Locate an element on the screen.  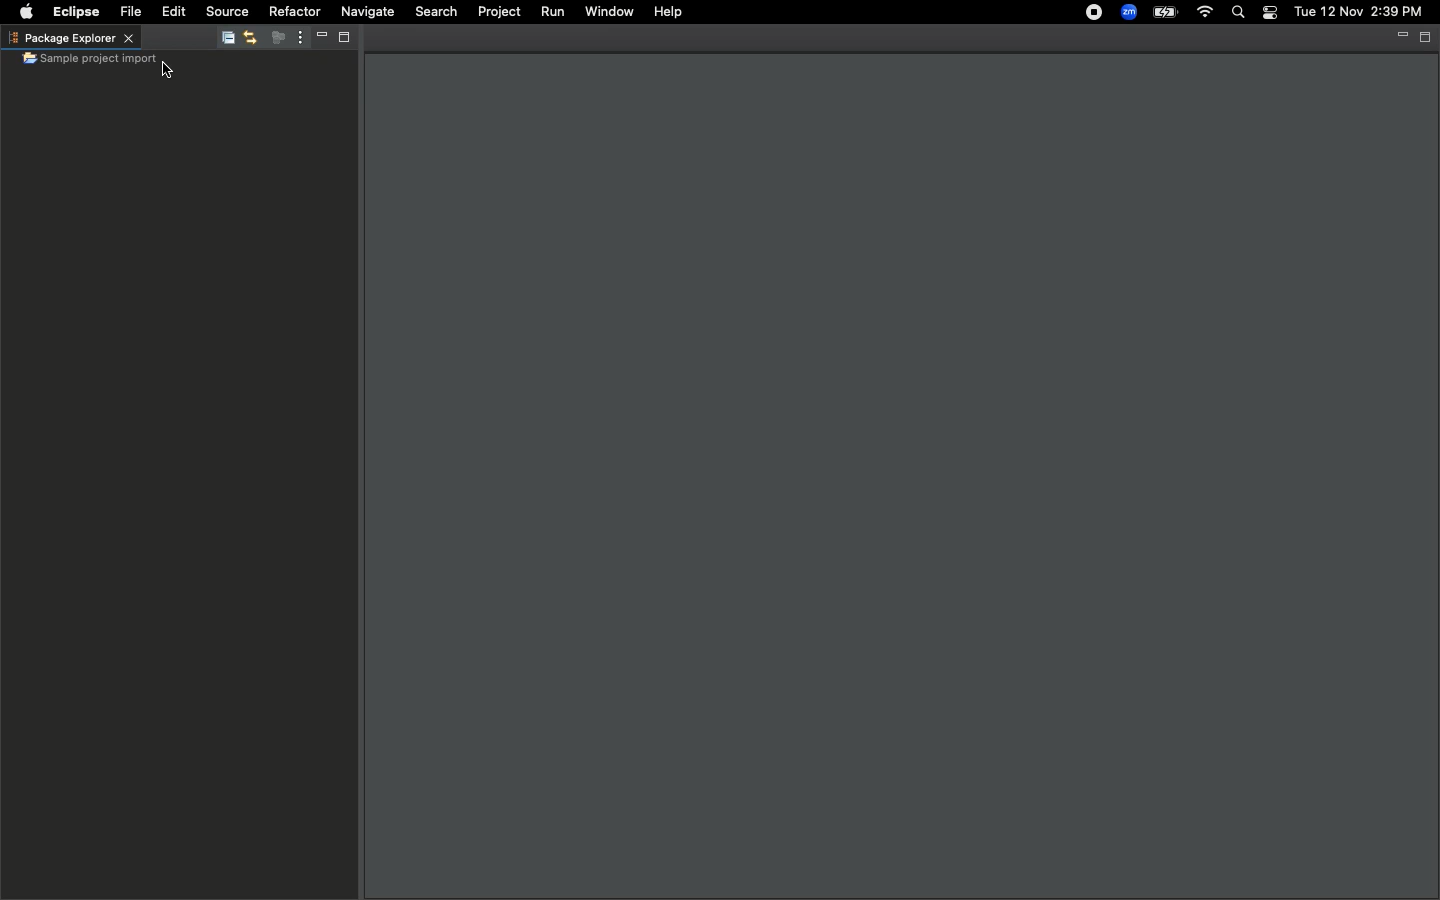
Minimize is located at coordinates (316, 39).